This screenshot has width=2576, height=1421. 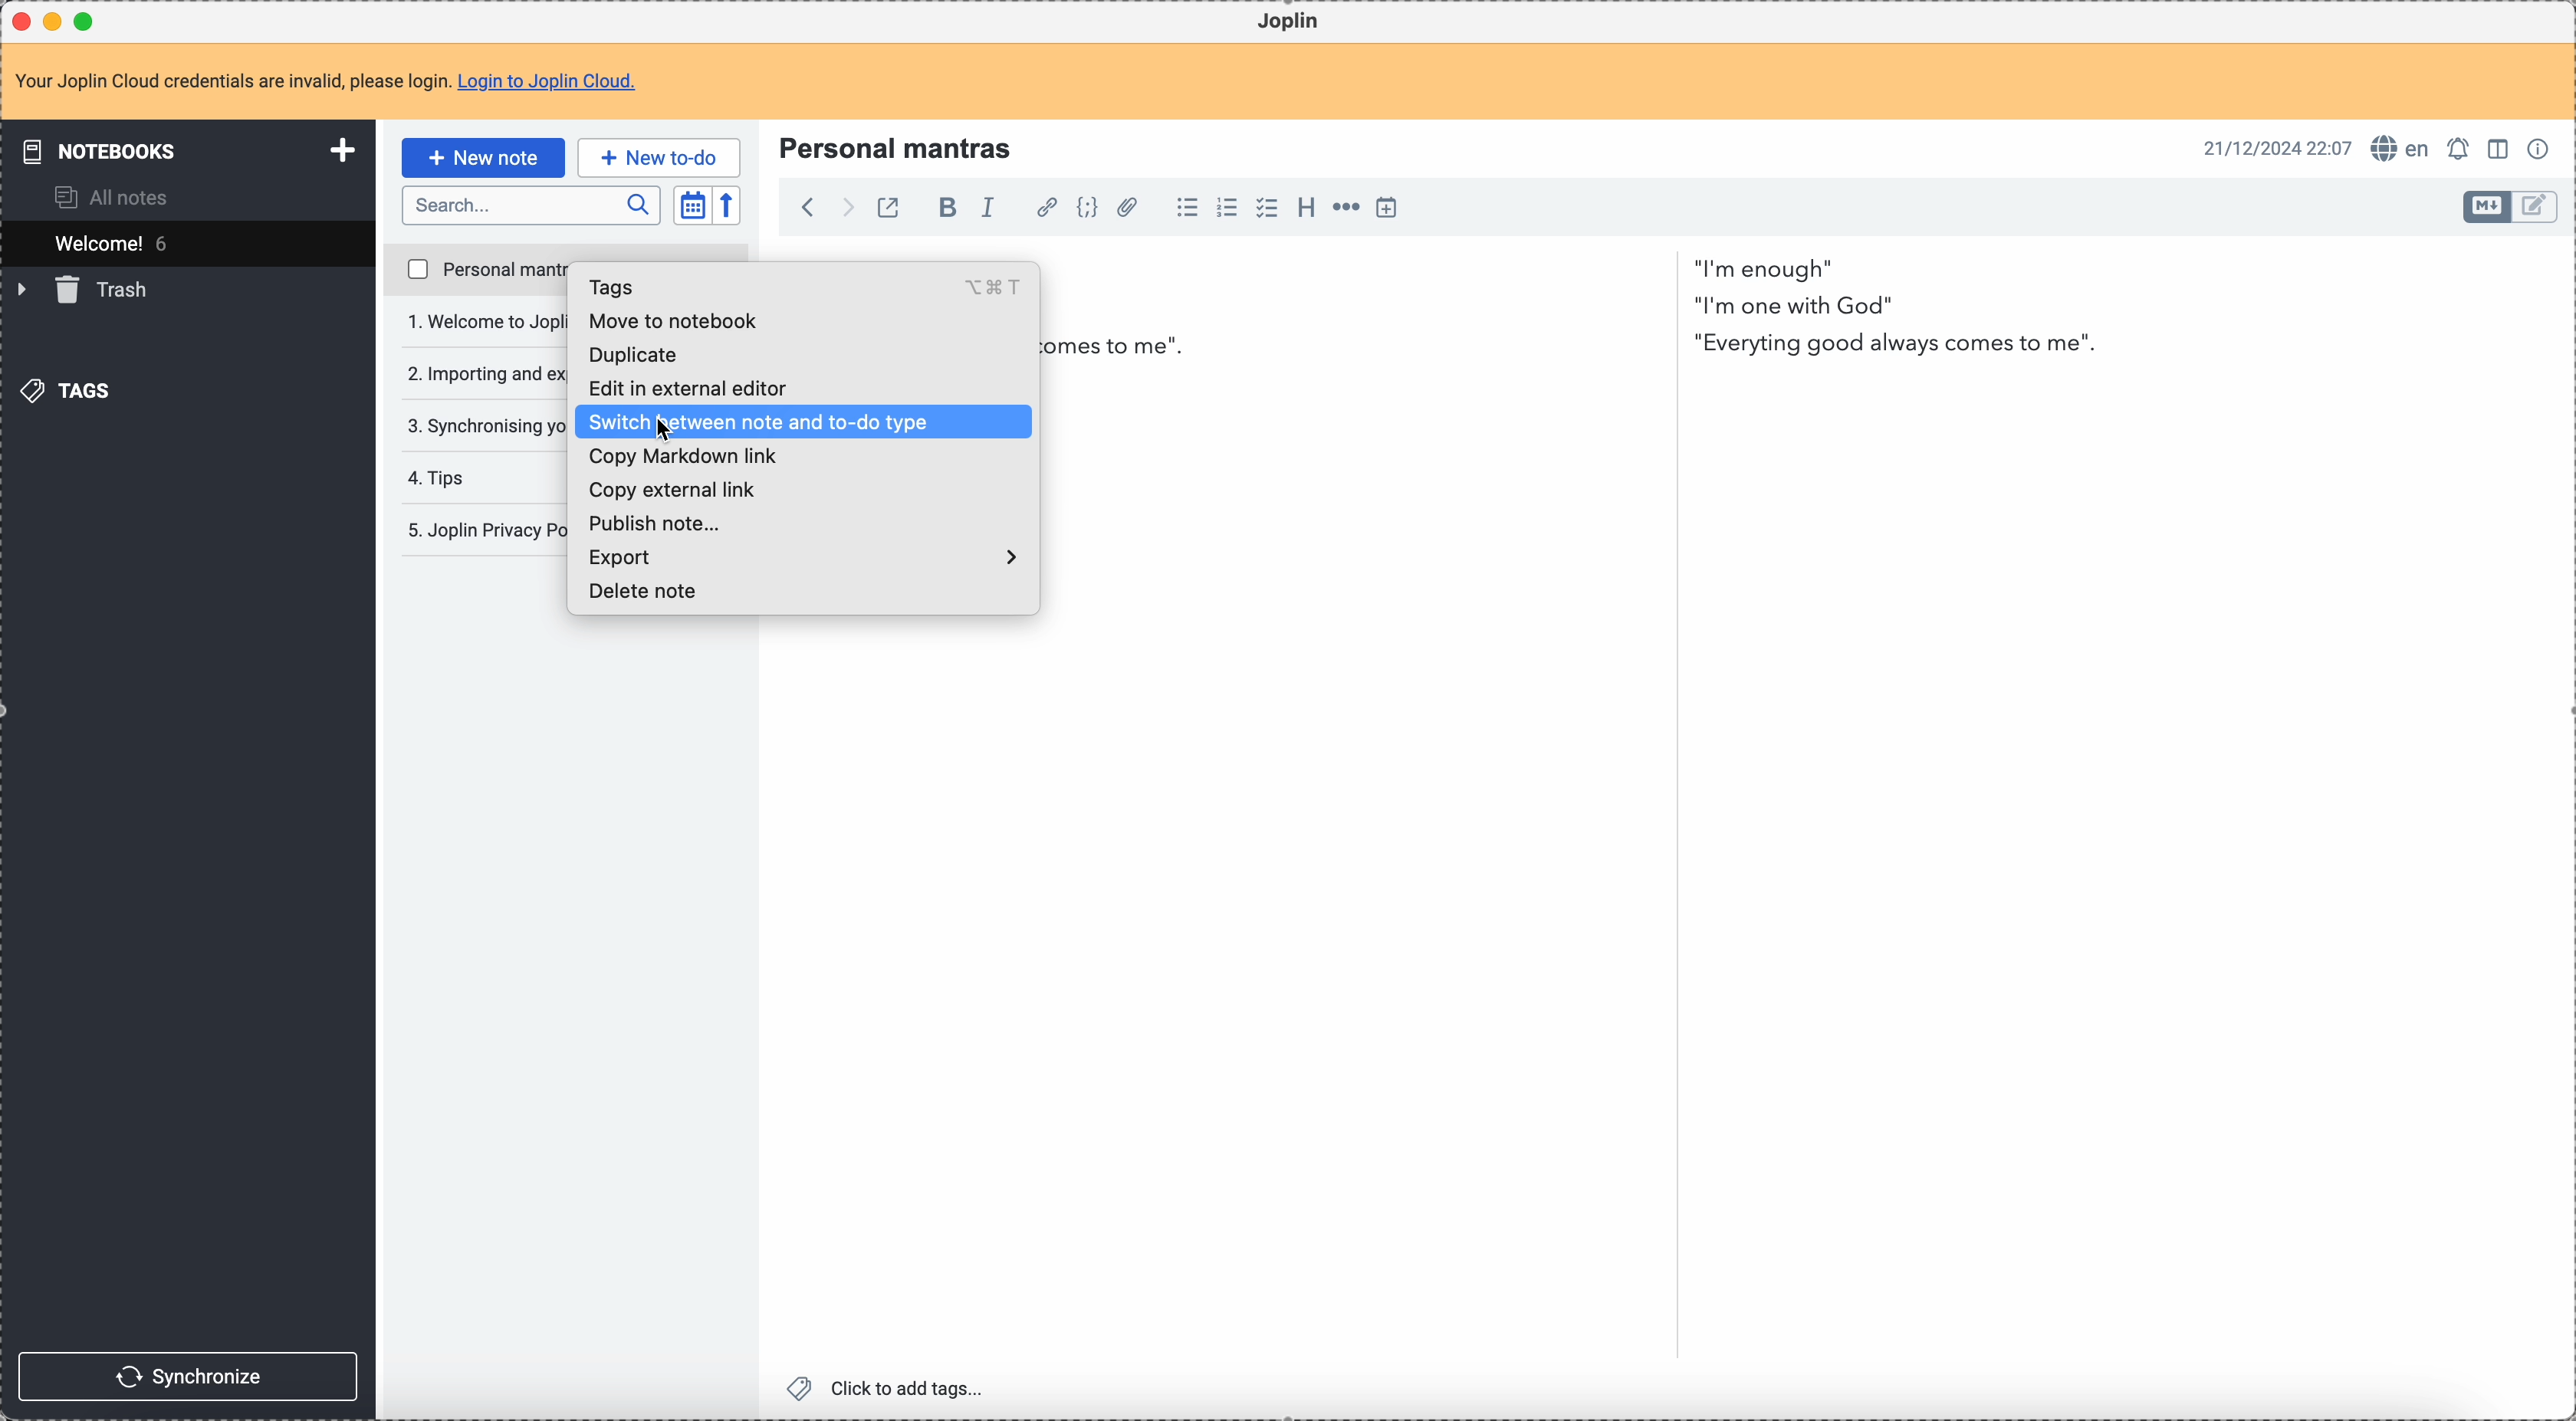 I want to click on bold, so click(x=947, y=209).